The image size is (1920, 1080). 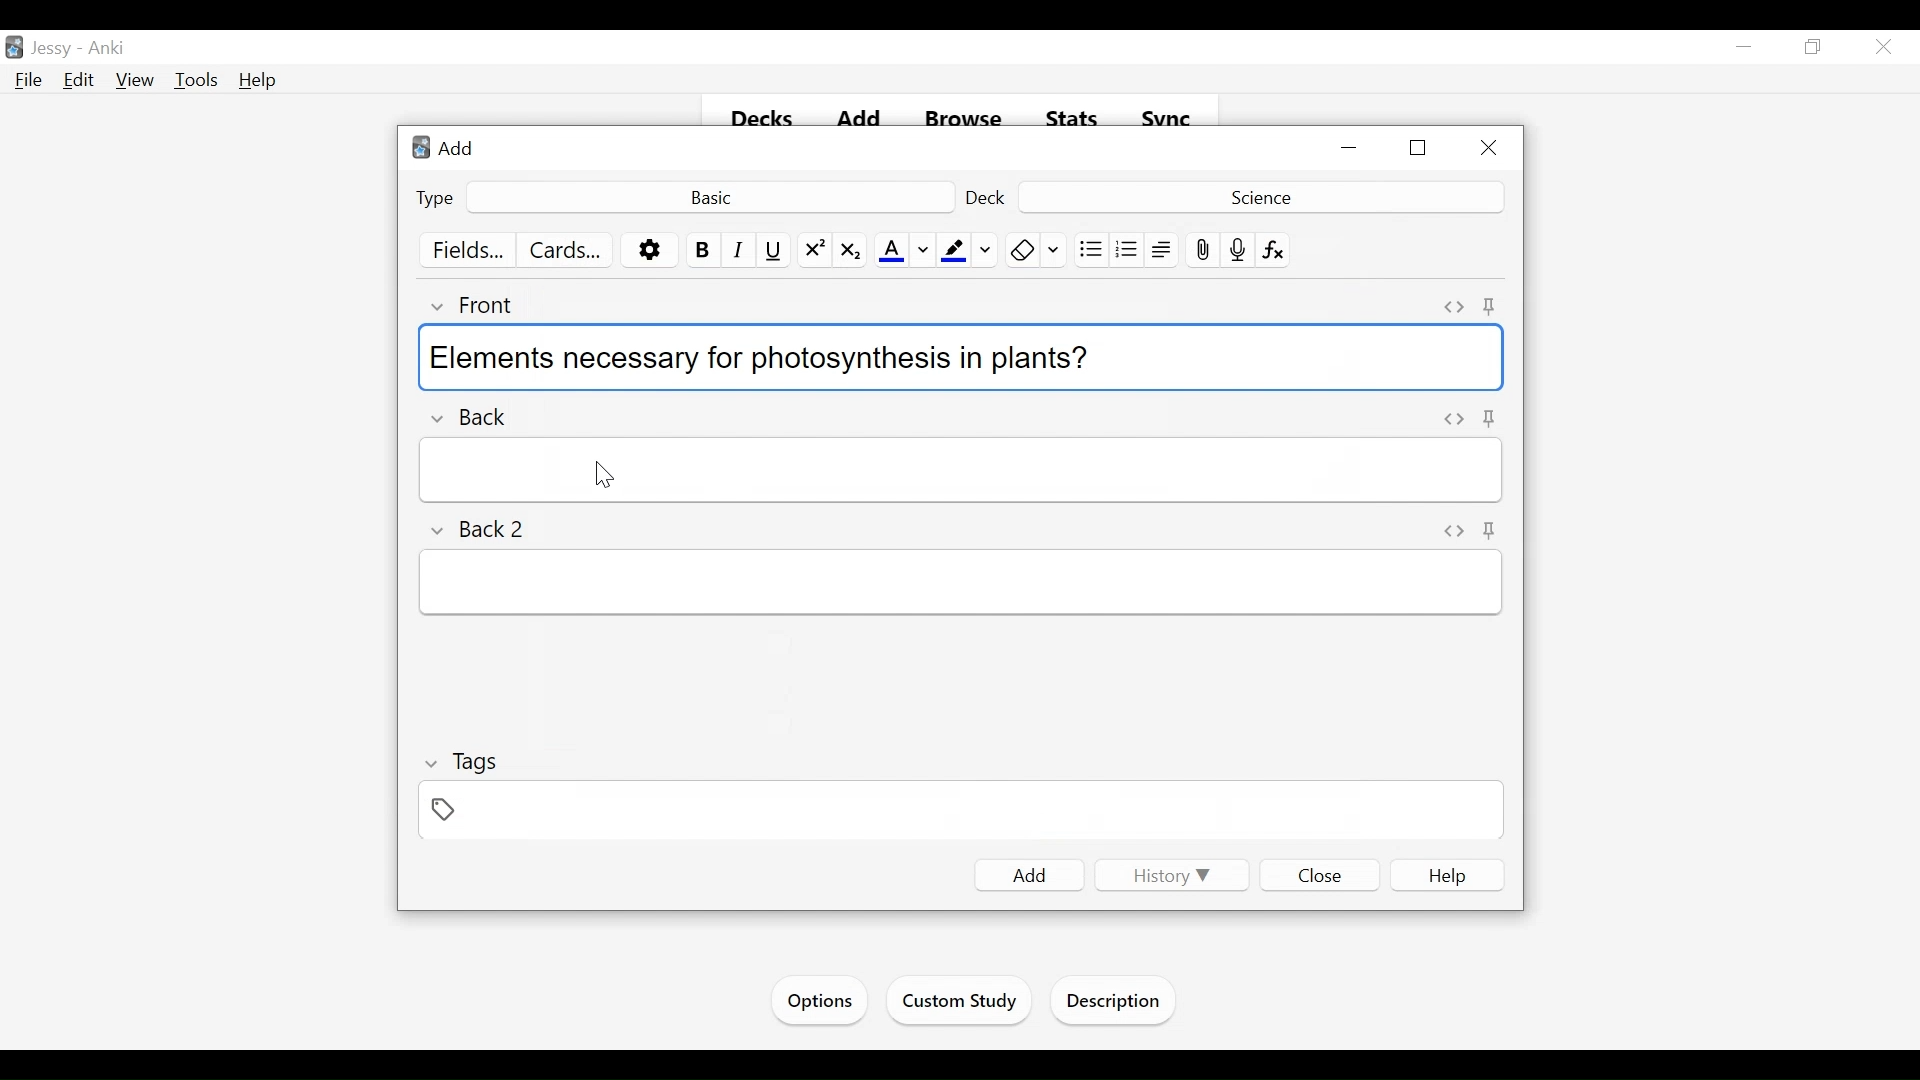 What do you see at coordinates (1258, 196) in the screenshot?
I see `Deck` at bounding box center [1258, 196].